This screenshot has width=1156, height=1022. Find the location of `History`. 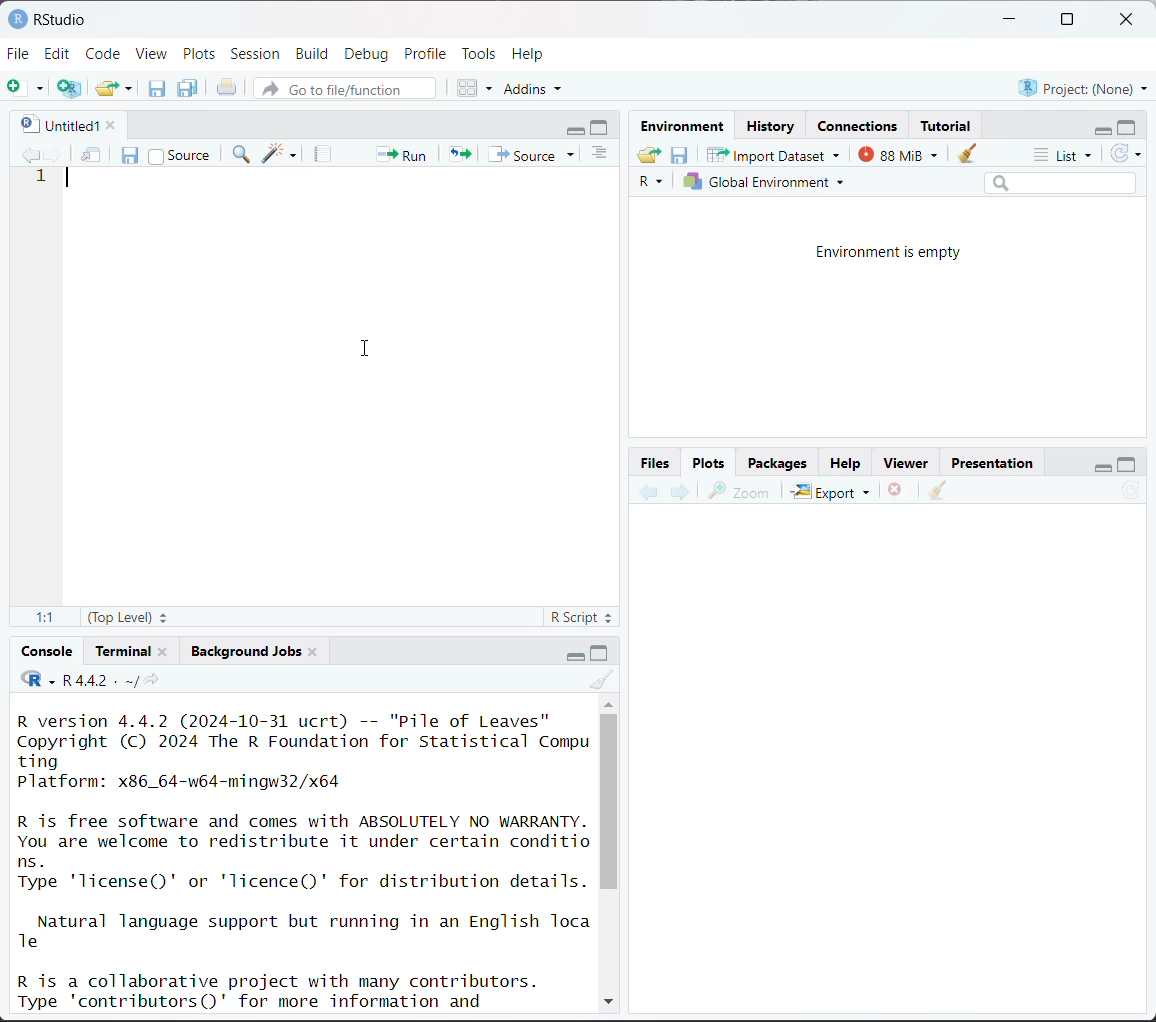

History is located at coordinates (772, 126).